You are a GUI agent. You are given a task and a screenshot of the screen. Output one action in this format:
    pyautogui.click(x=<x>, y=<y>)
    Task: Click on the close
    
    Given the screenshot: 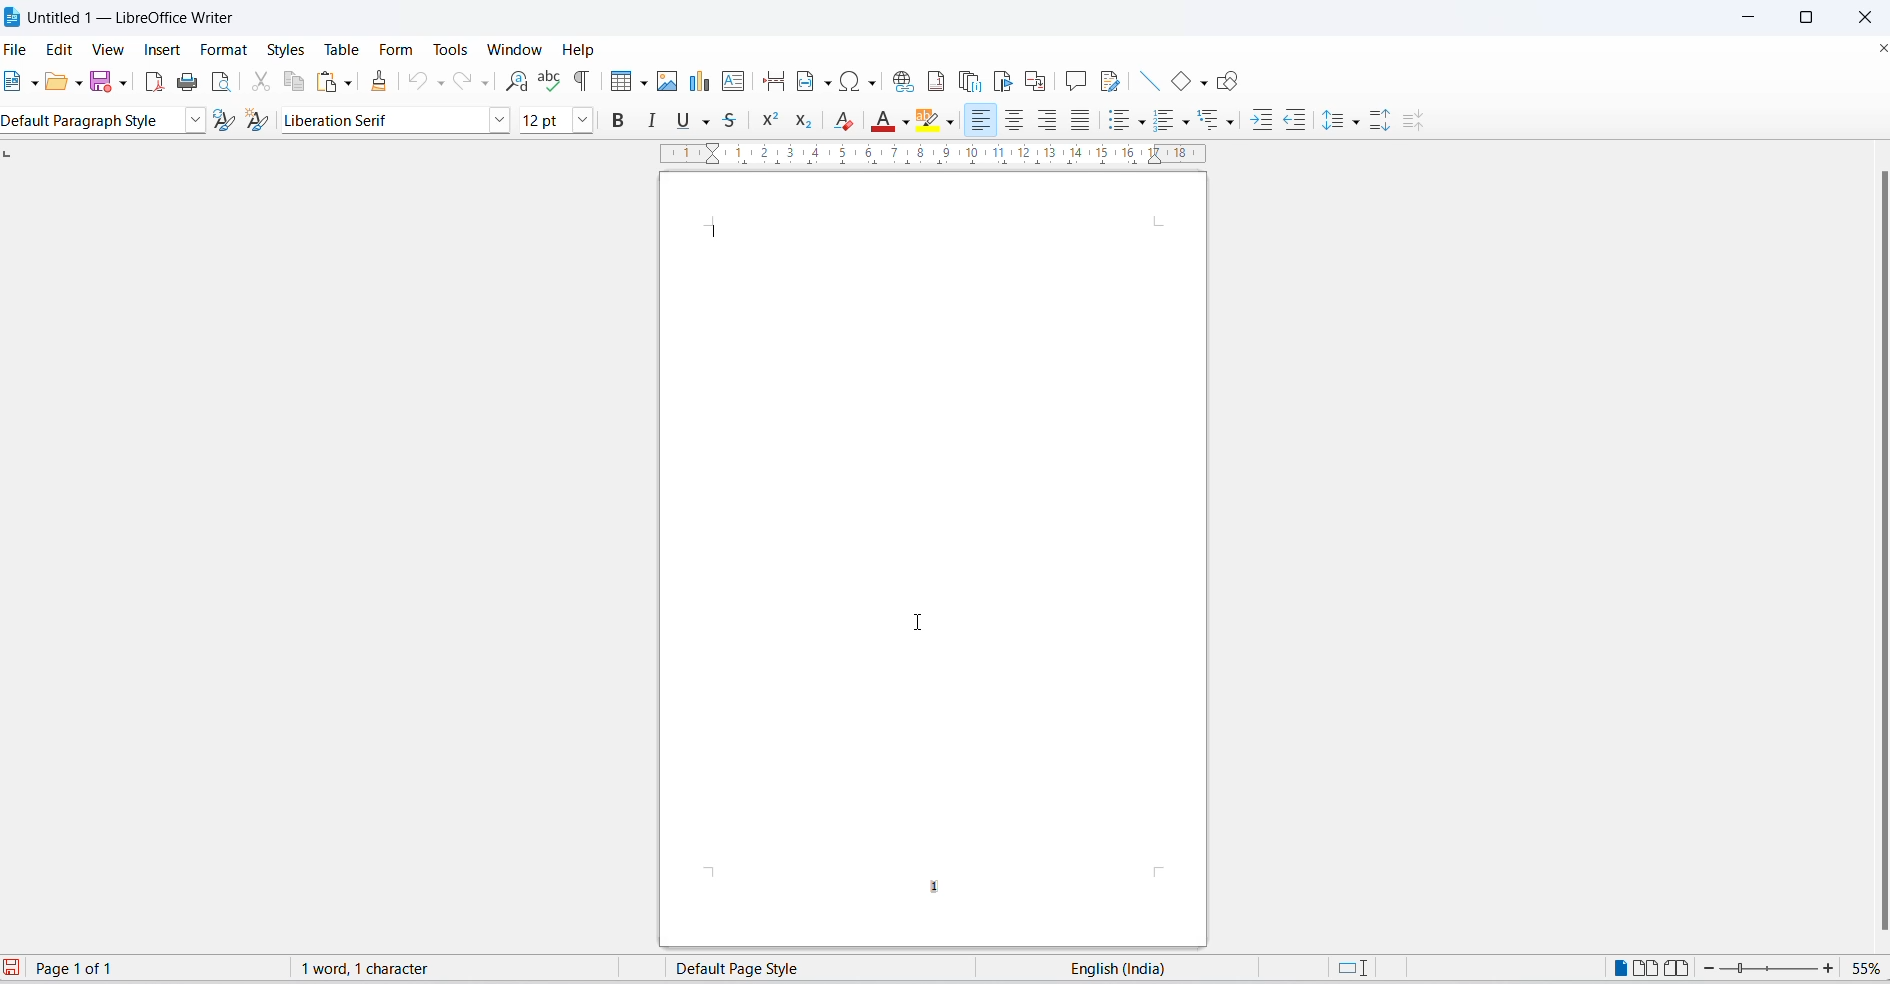 What is the action you would take?
    pyautogui.click(x=1861, y=15)
    